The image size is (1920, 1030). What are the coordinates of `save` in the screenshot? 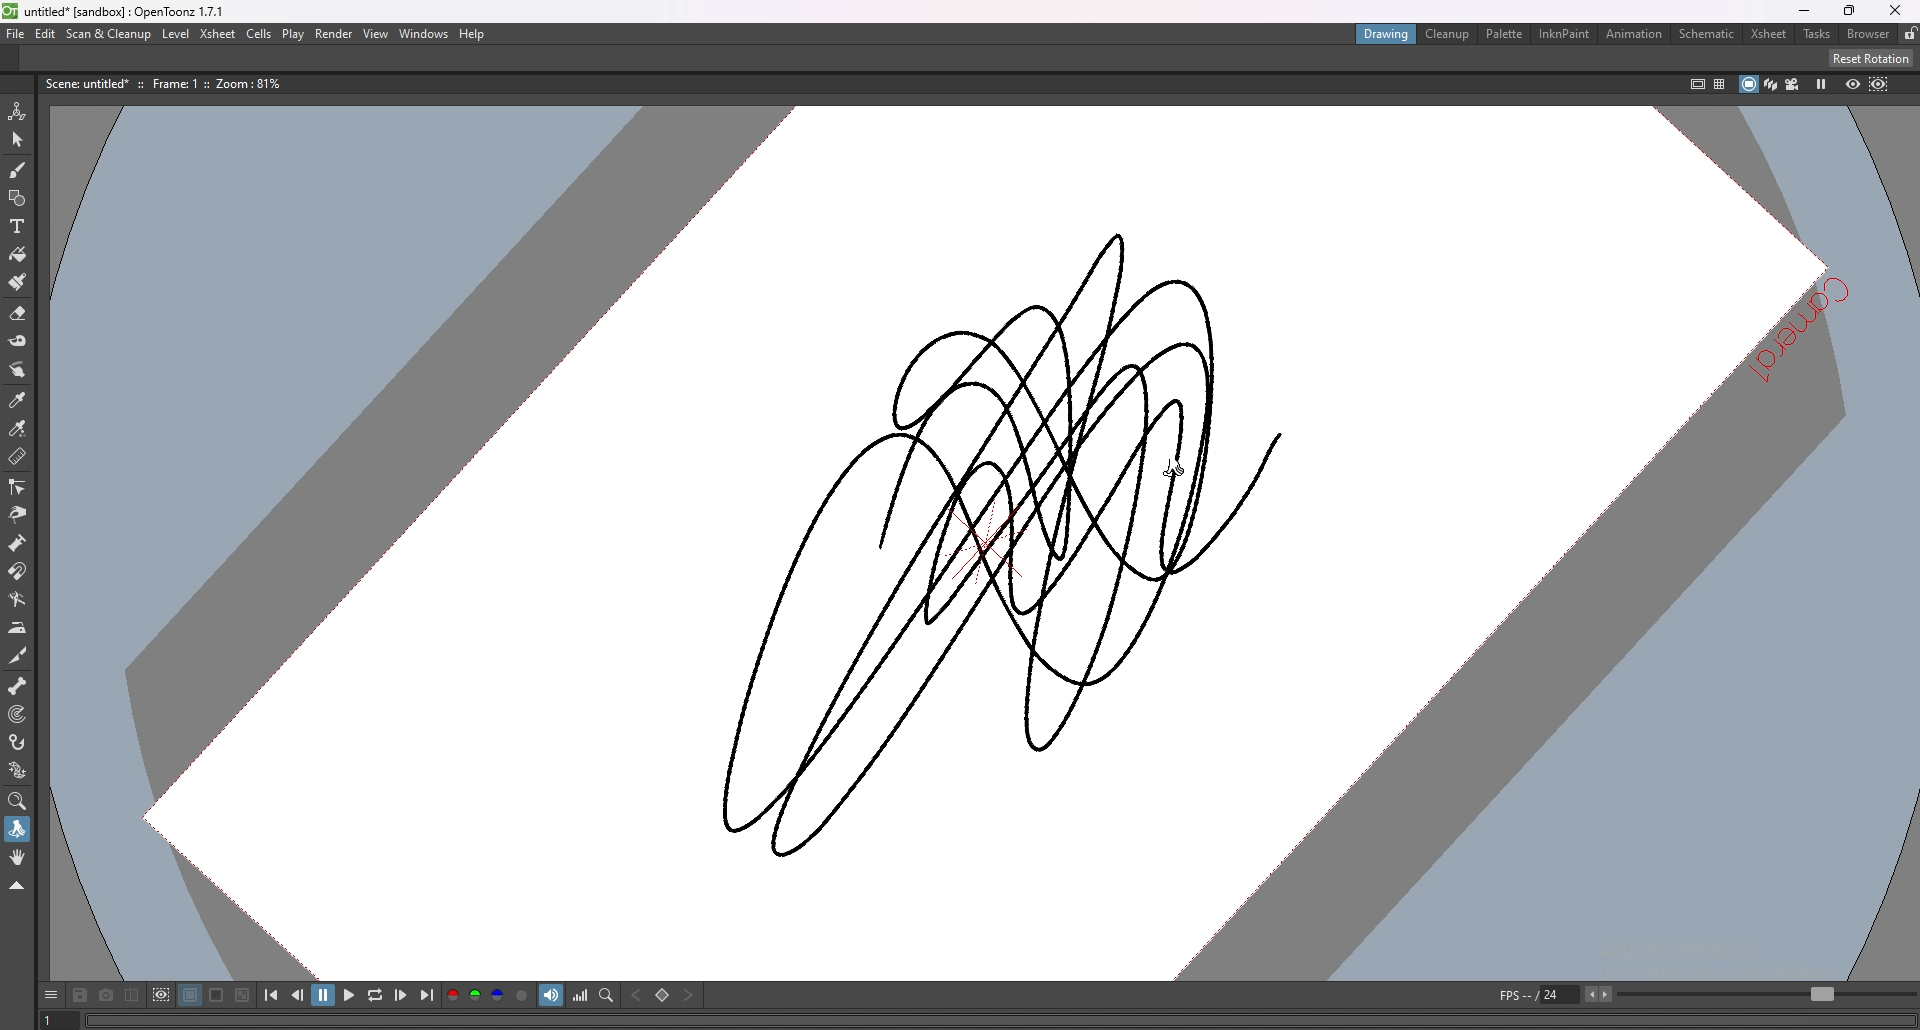 It's located at (79, 995).